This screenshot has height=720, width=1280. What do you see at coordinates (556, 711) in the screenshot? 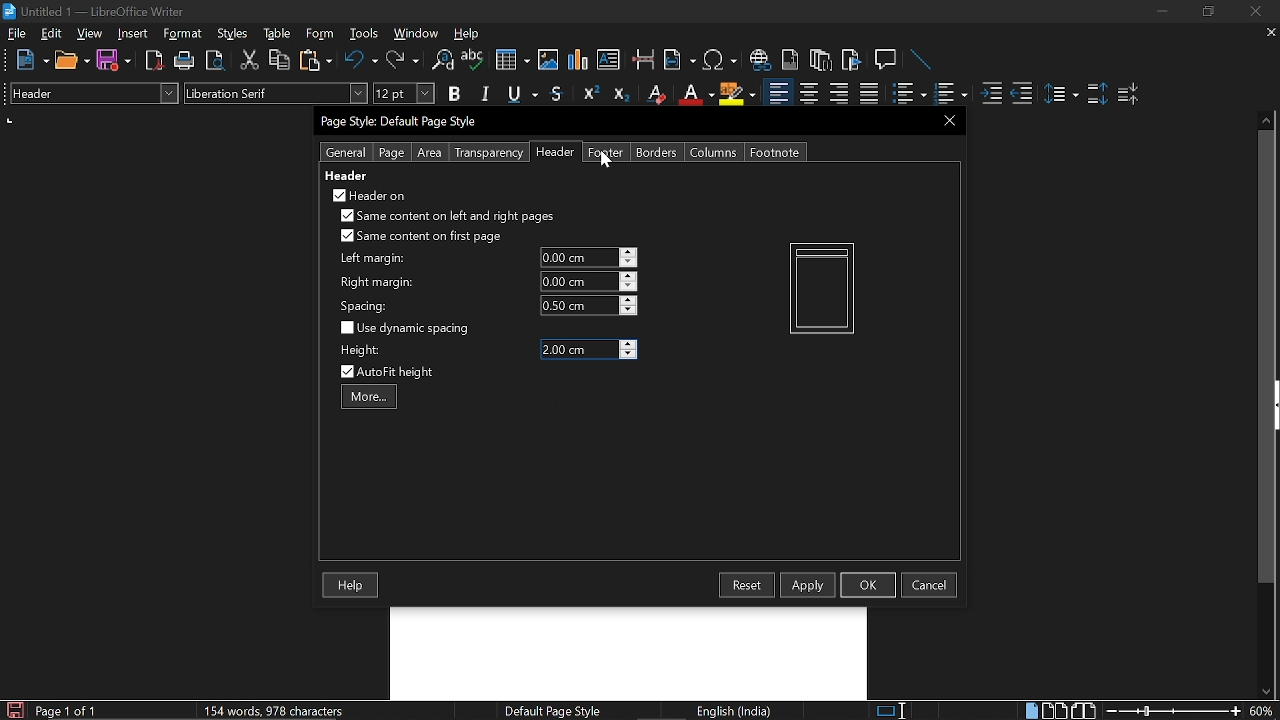
I see `page style Page style` at bounding box center [556, 711].